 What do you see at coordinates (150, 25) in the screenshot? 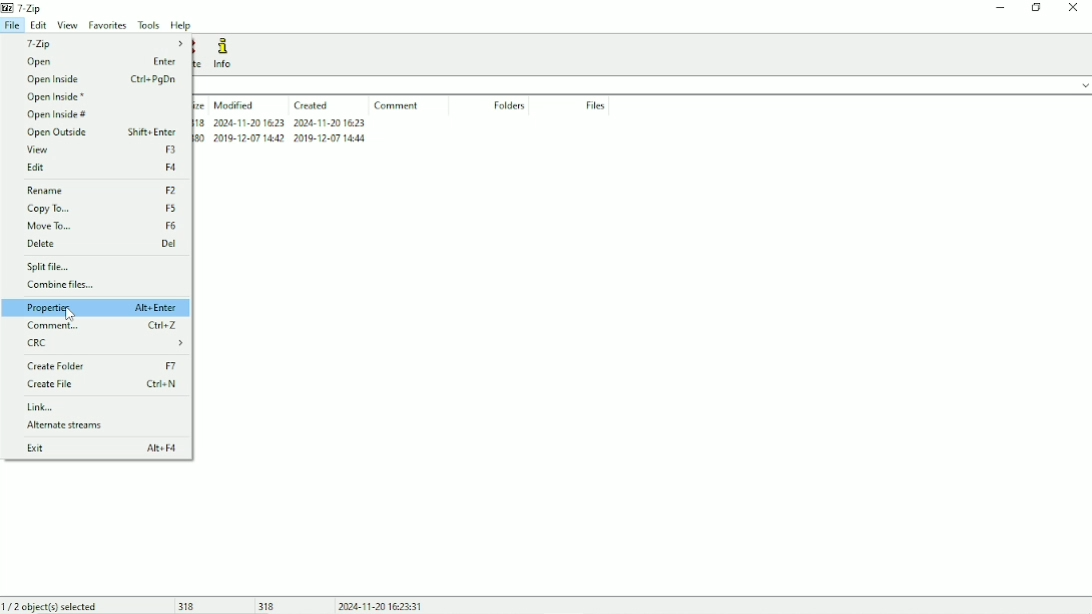
I see `Tools` at bounding box center [150, 25].